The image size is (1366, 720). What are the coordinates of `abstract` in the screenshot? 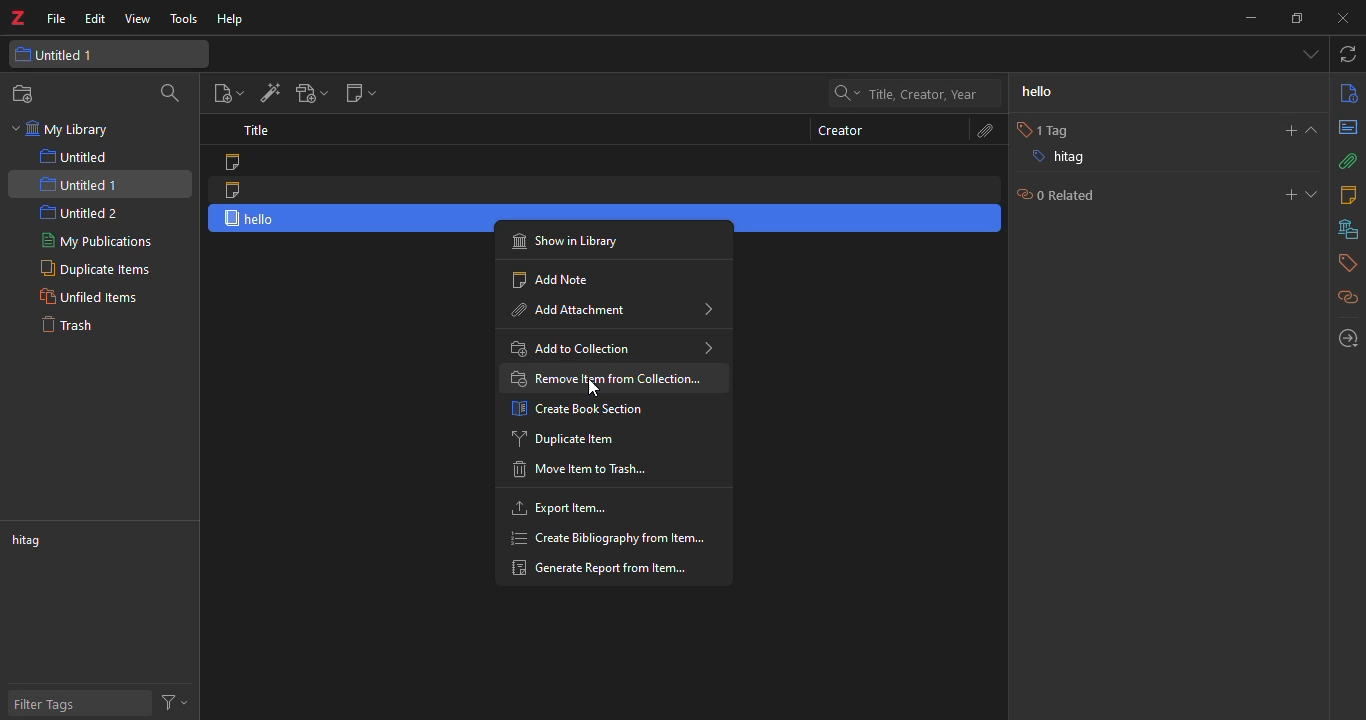 It's located at (1349, 128).